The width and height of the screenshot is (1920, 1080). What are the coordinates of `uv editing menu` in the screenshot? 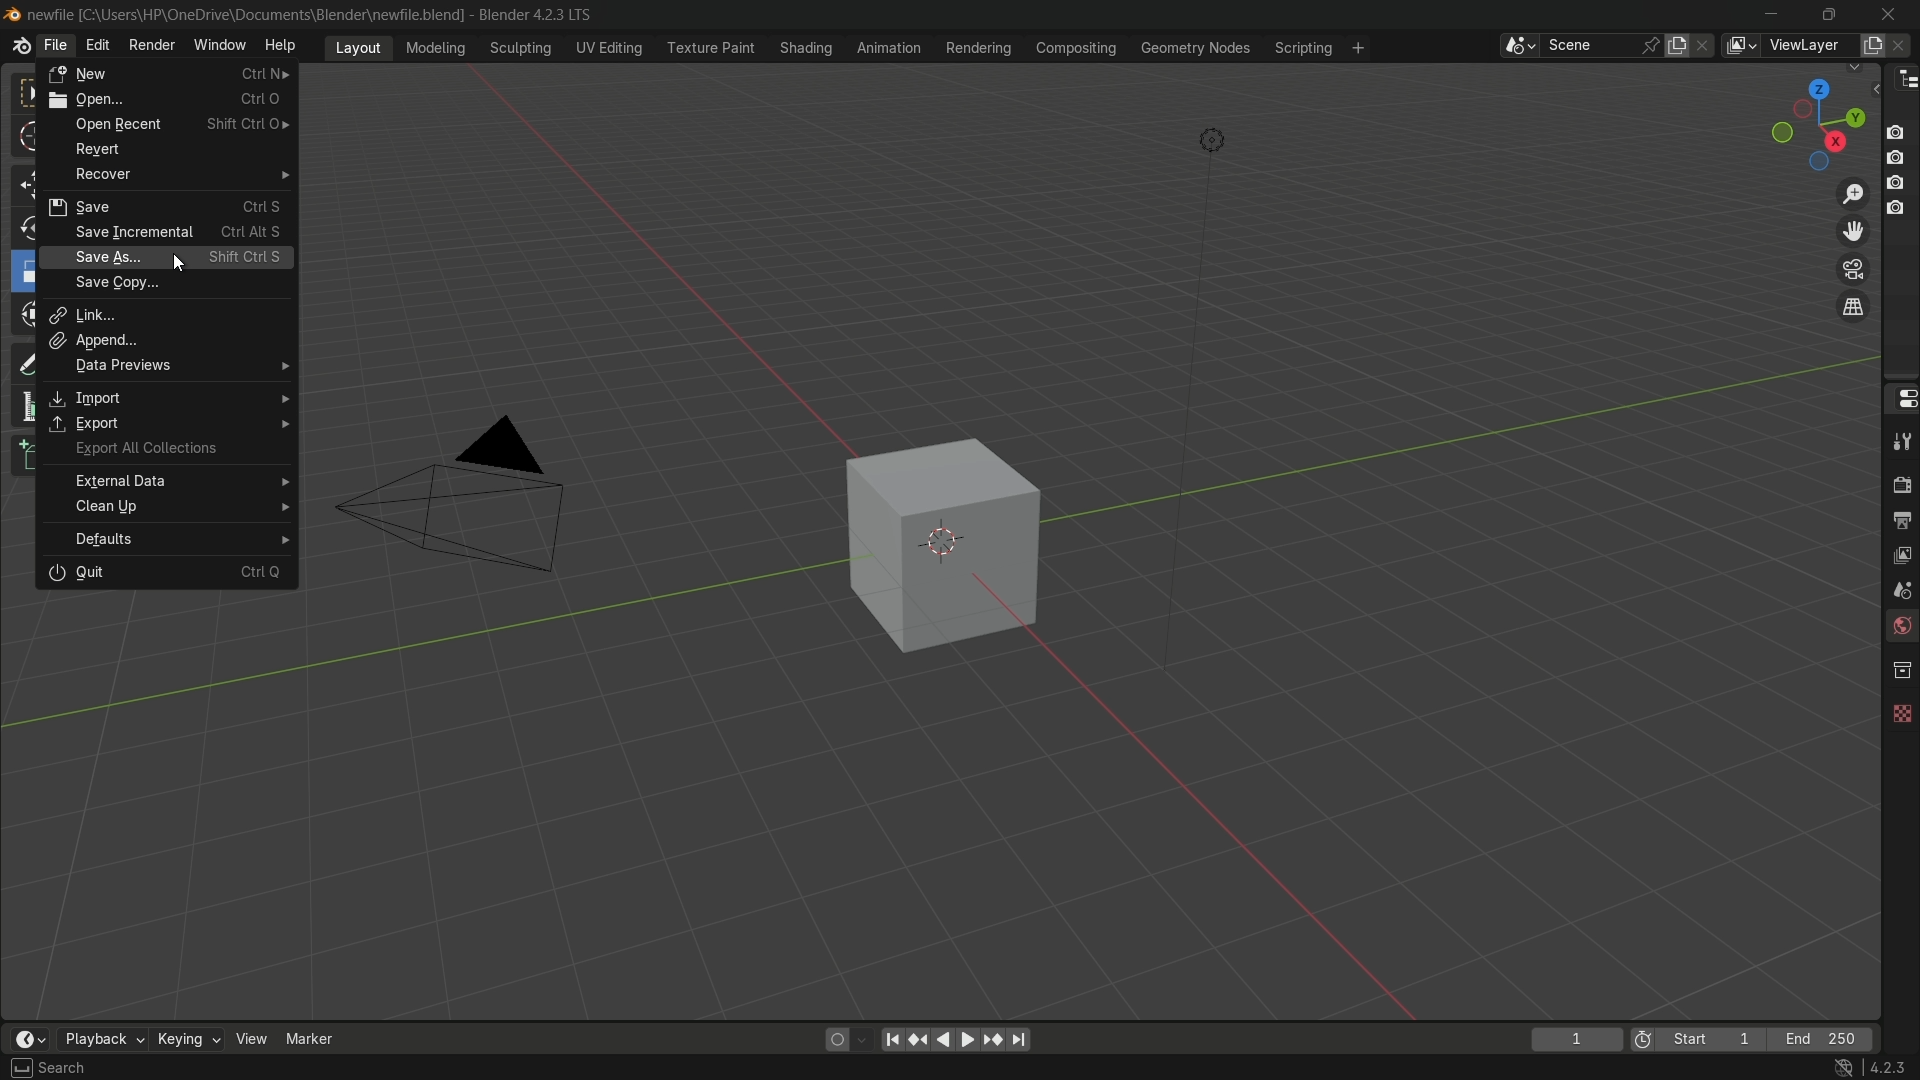 It's located at (609, 47).